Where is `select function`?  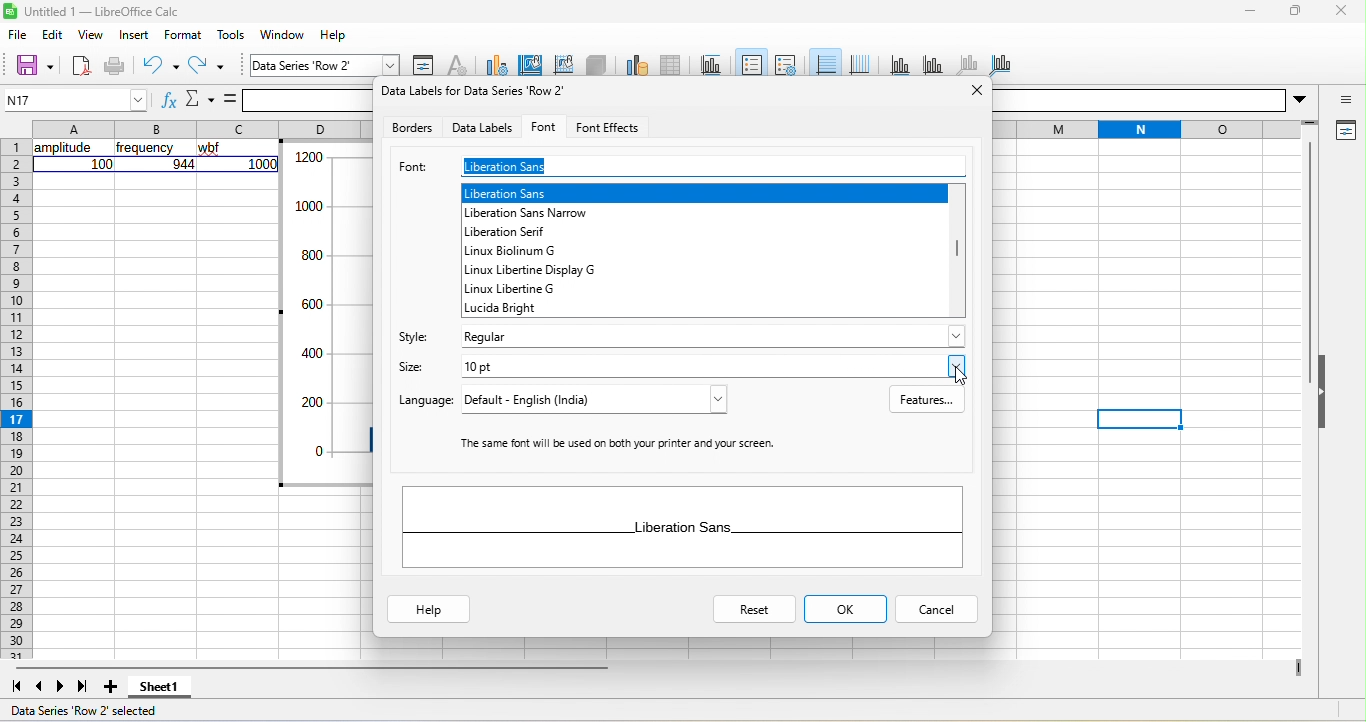 select function is located at coordinates (198, 101).